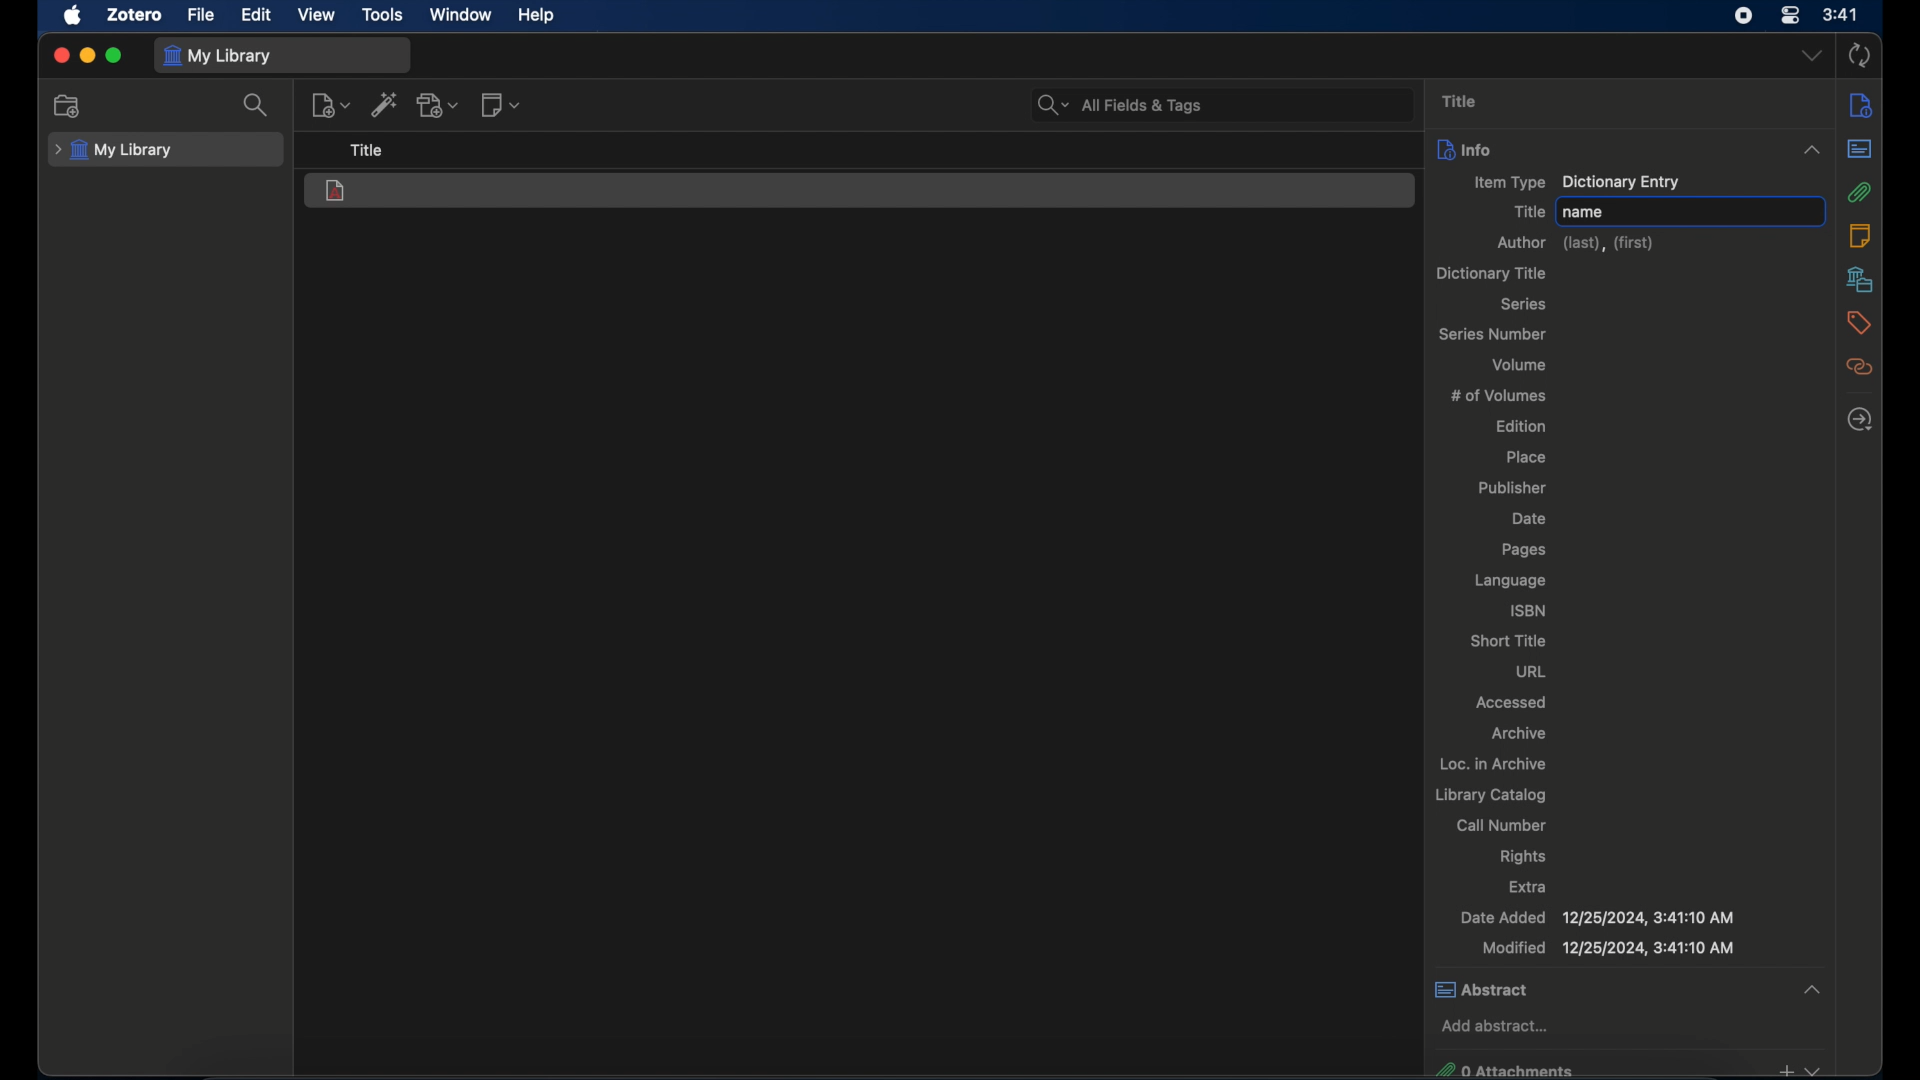  Describe the element at coordinates (136, 15) in the screenshot. I see `zotero` at that location.